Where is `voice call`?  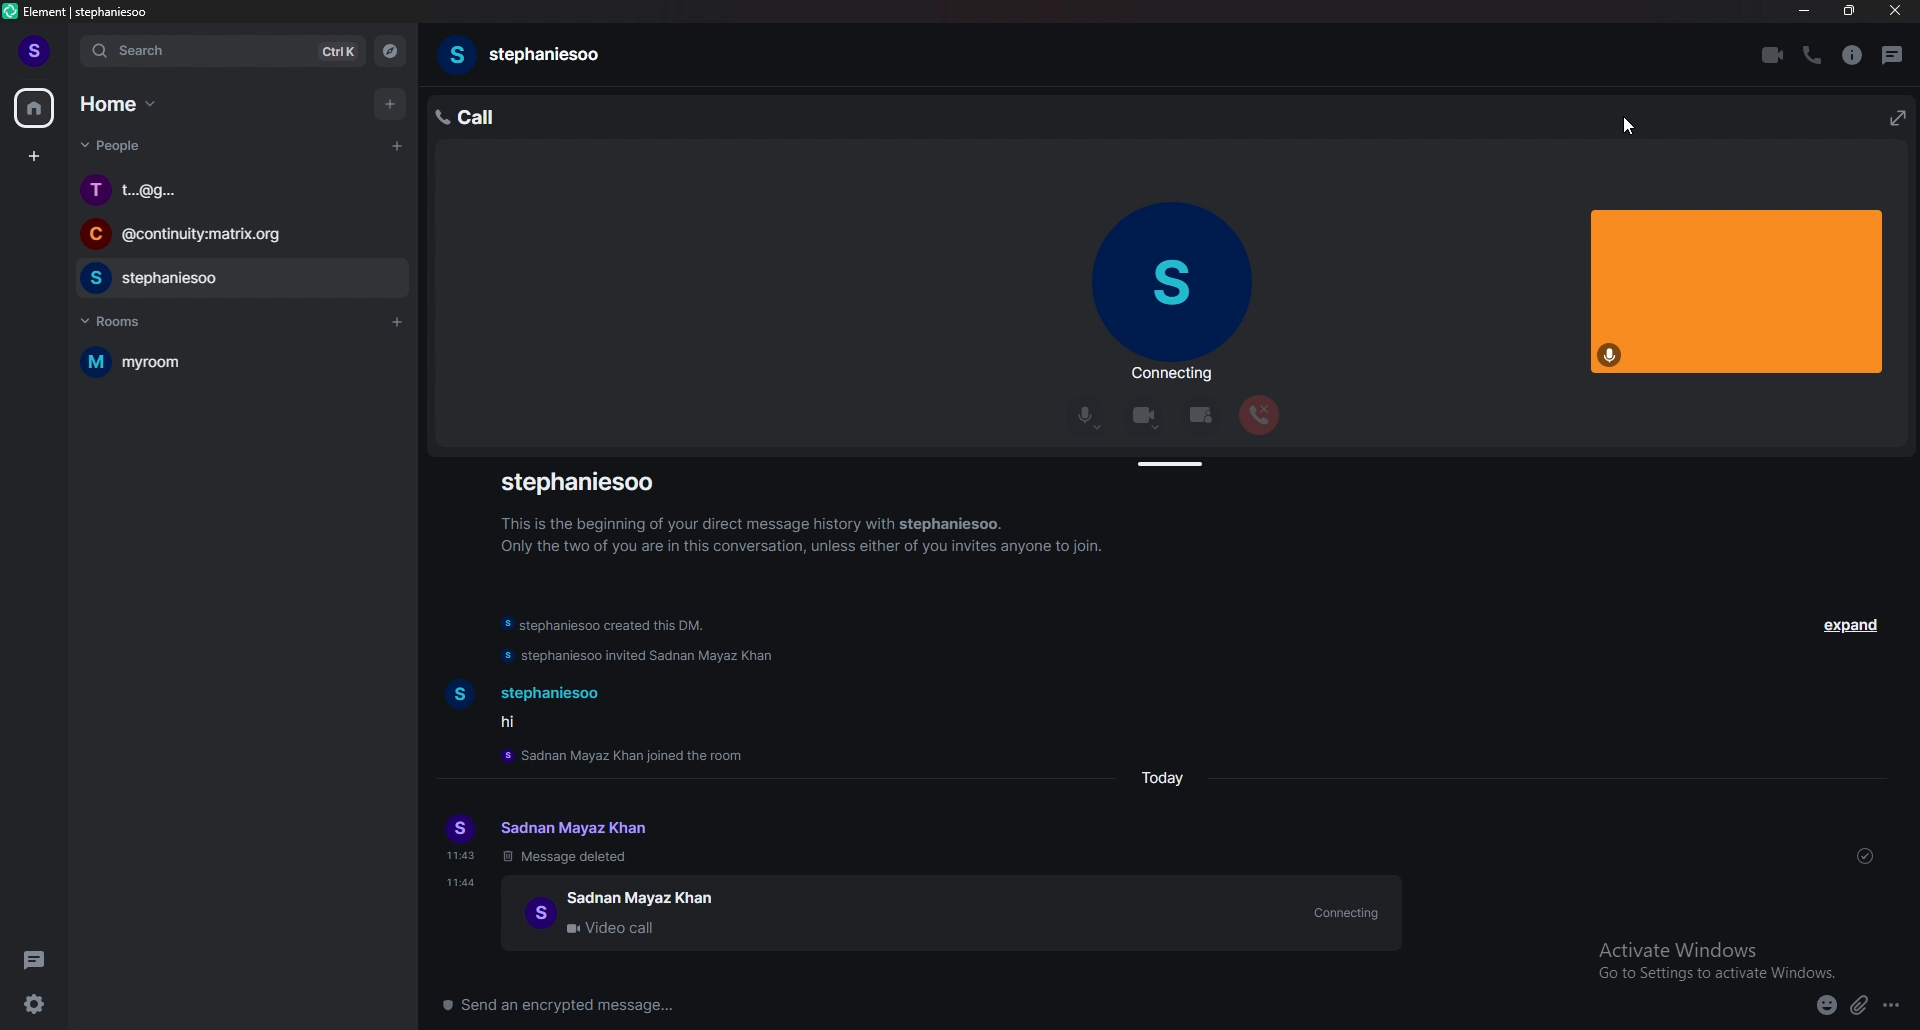
voice call is located at coordinates (1812, 55).